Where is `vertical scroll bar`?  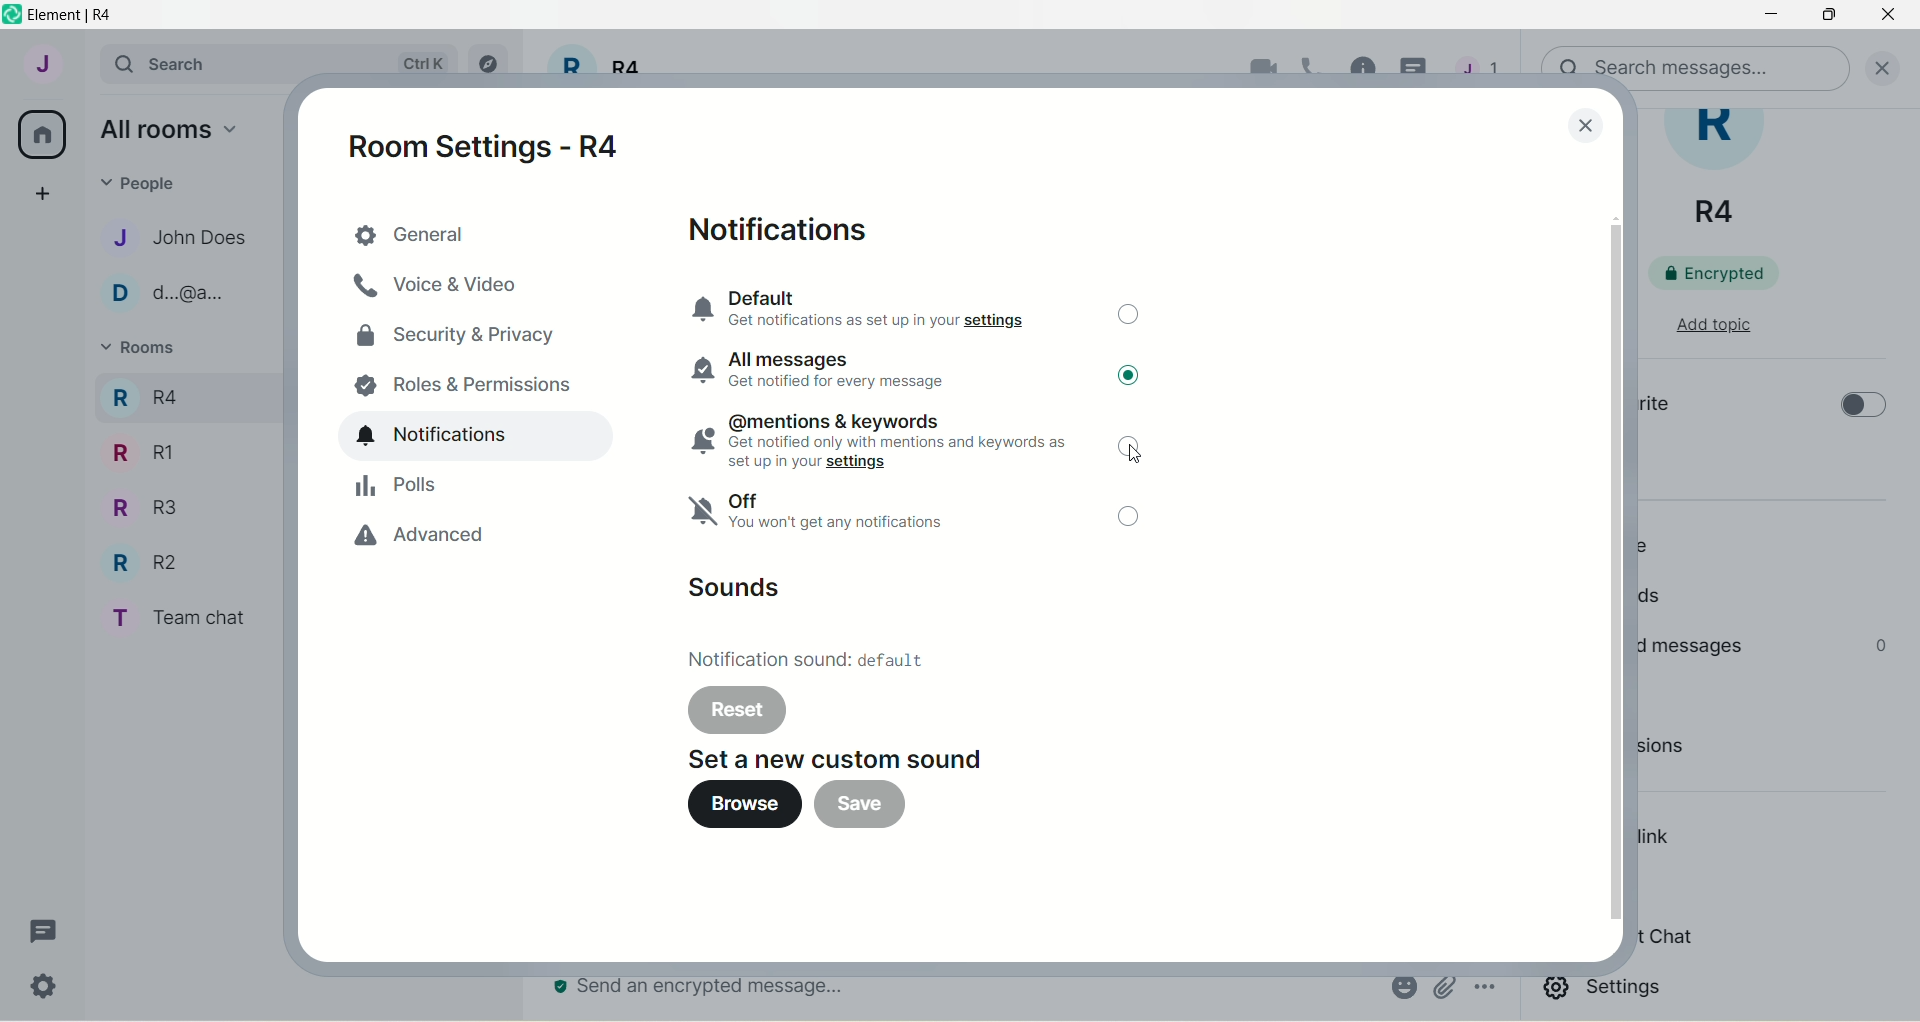 vertical scroll bar is located at coordinates (1908, 565).